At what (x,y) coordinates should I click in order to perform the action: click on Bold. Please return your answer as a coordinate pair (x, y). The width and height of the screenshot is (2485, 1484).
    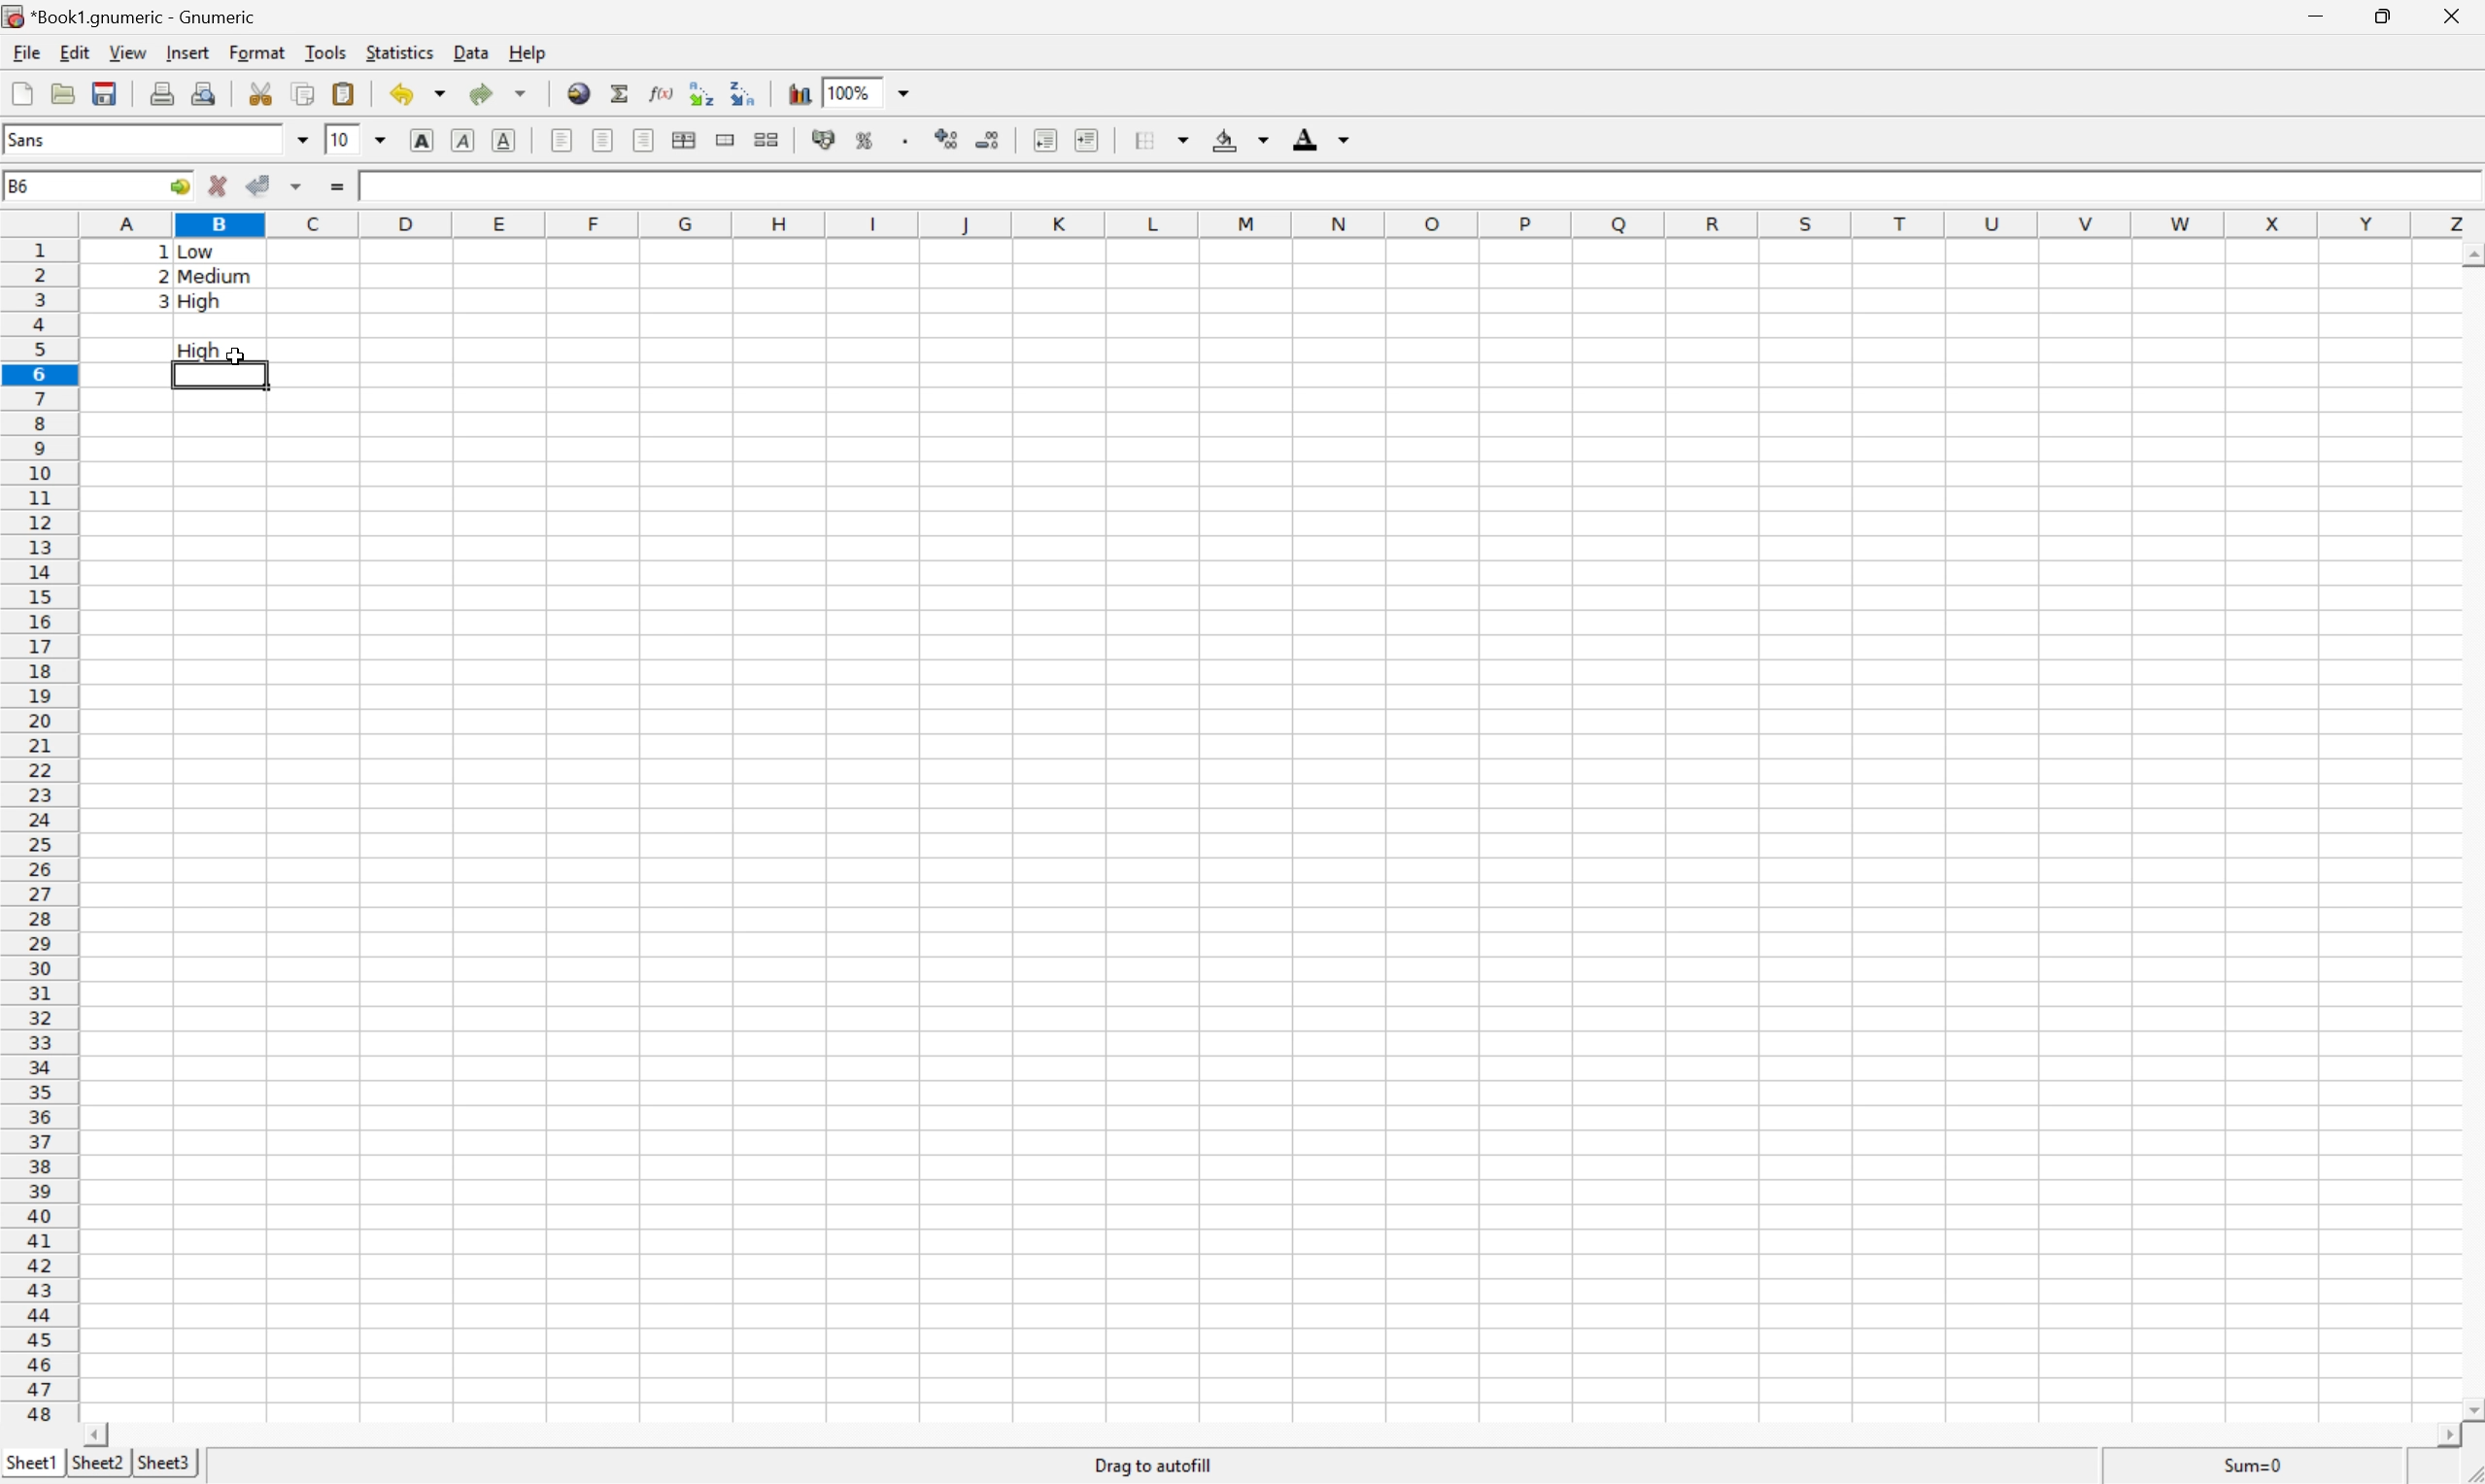
    Looking at the image, I should click on (420, 140).